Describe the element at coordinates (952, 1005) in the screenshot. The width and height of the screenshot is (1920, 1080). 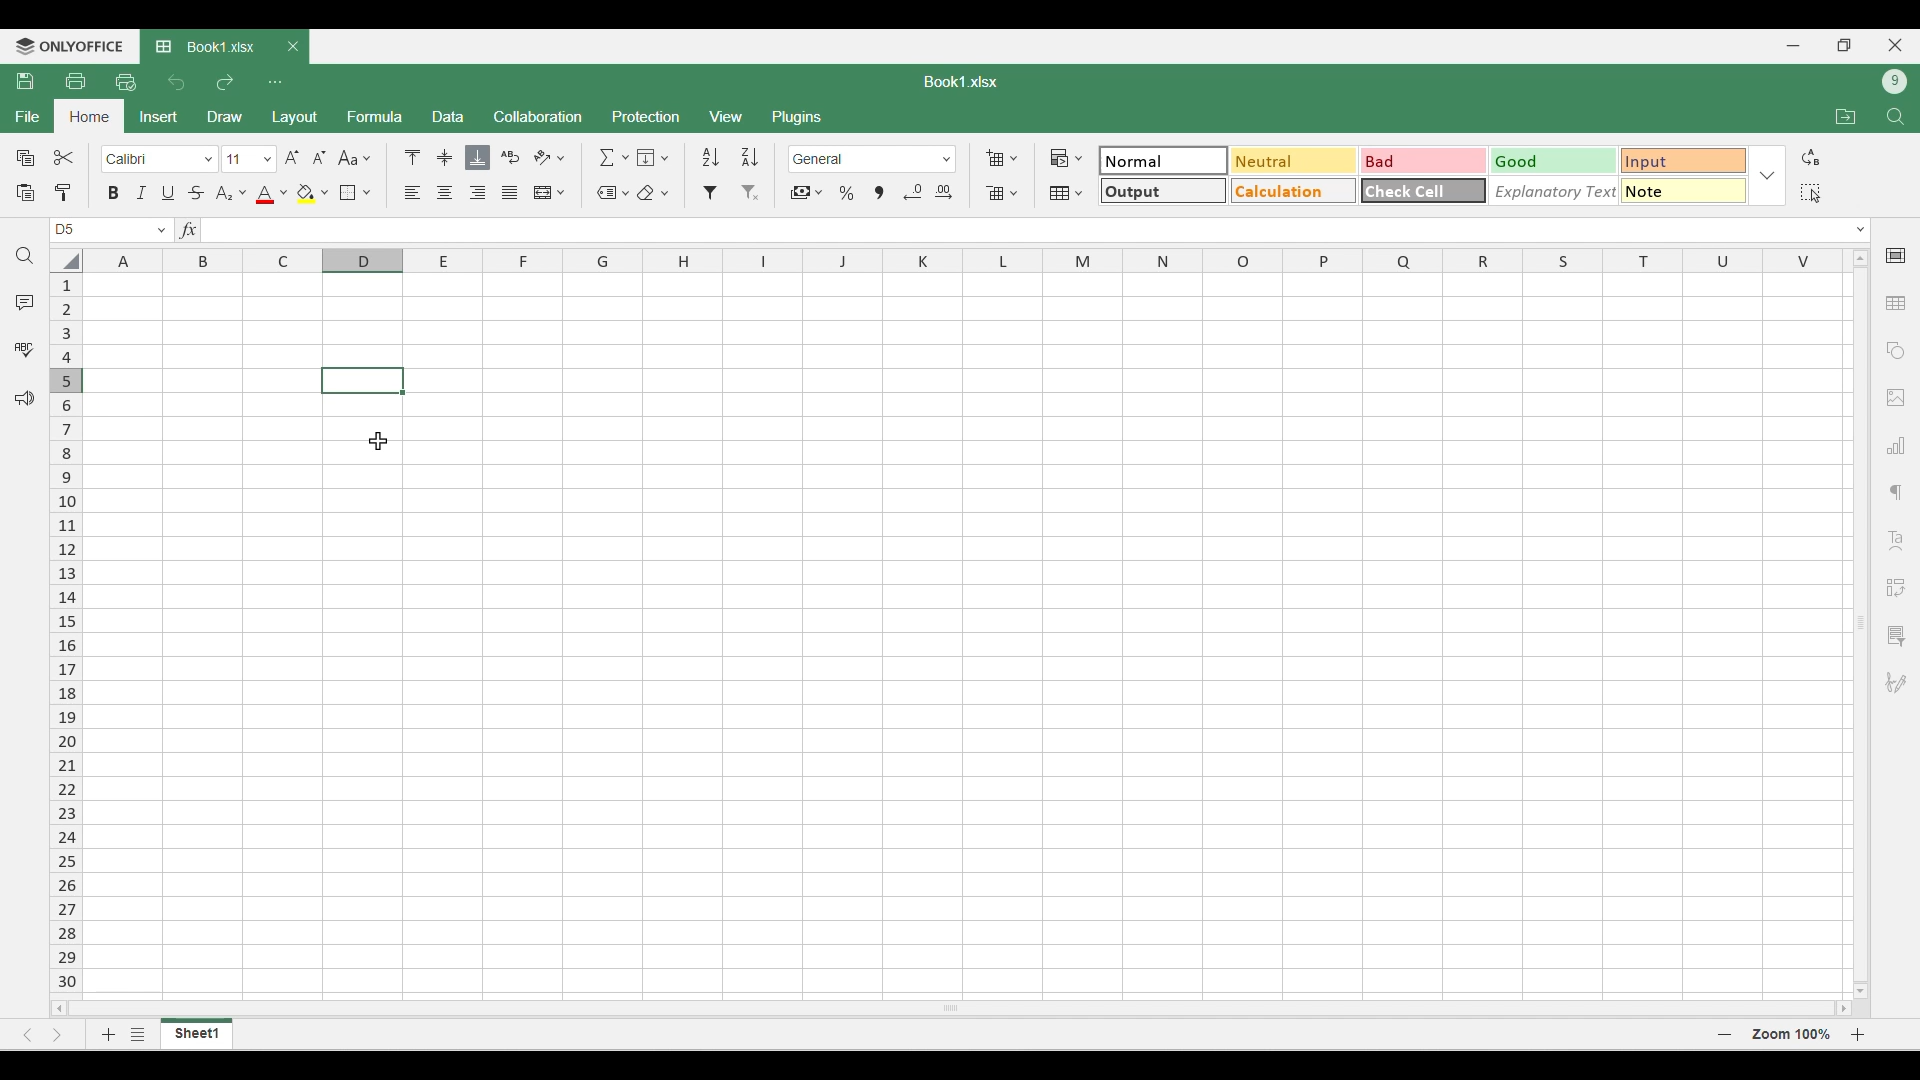
I see `Horizontal slide bar` at that location.